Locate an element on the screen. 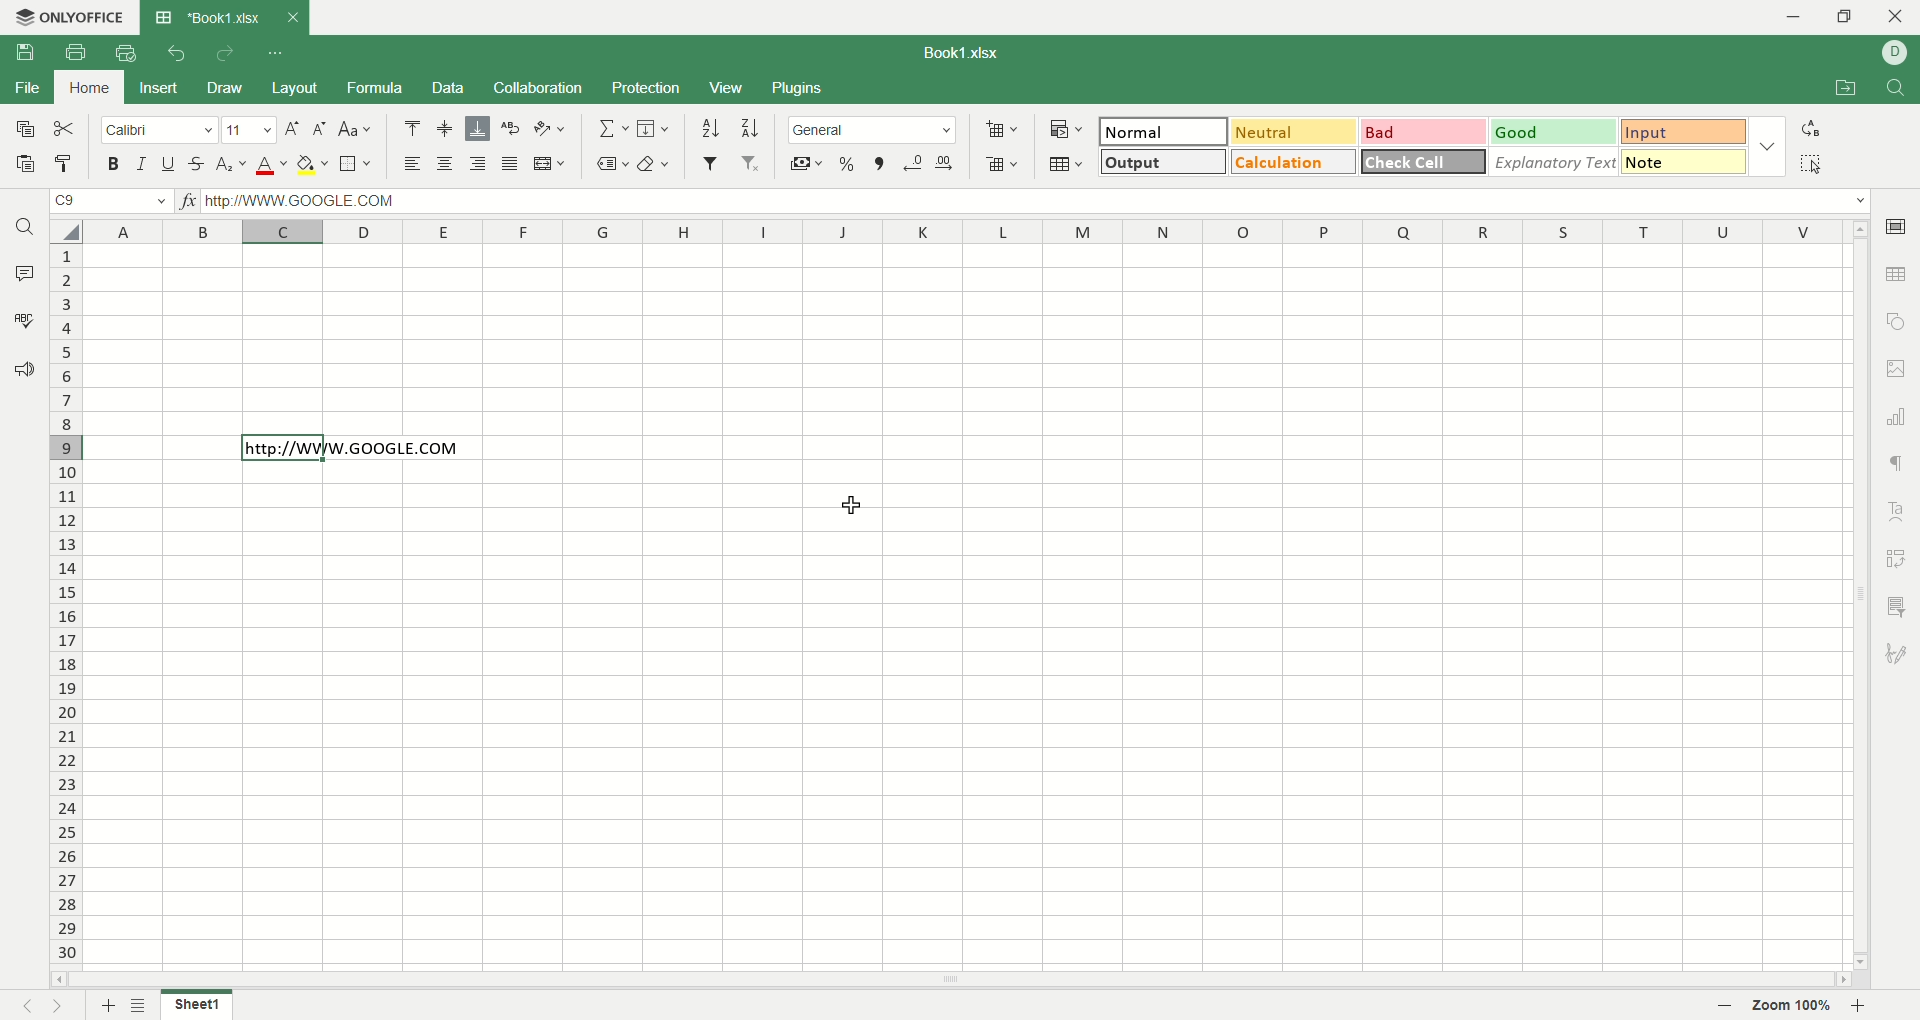 The image size is (1920, 1020). fill is located at coordinates (654, 126).